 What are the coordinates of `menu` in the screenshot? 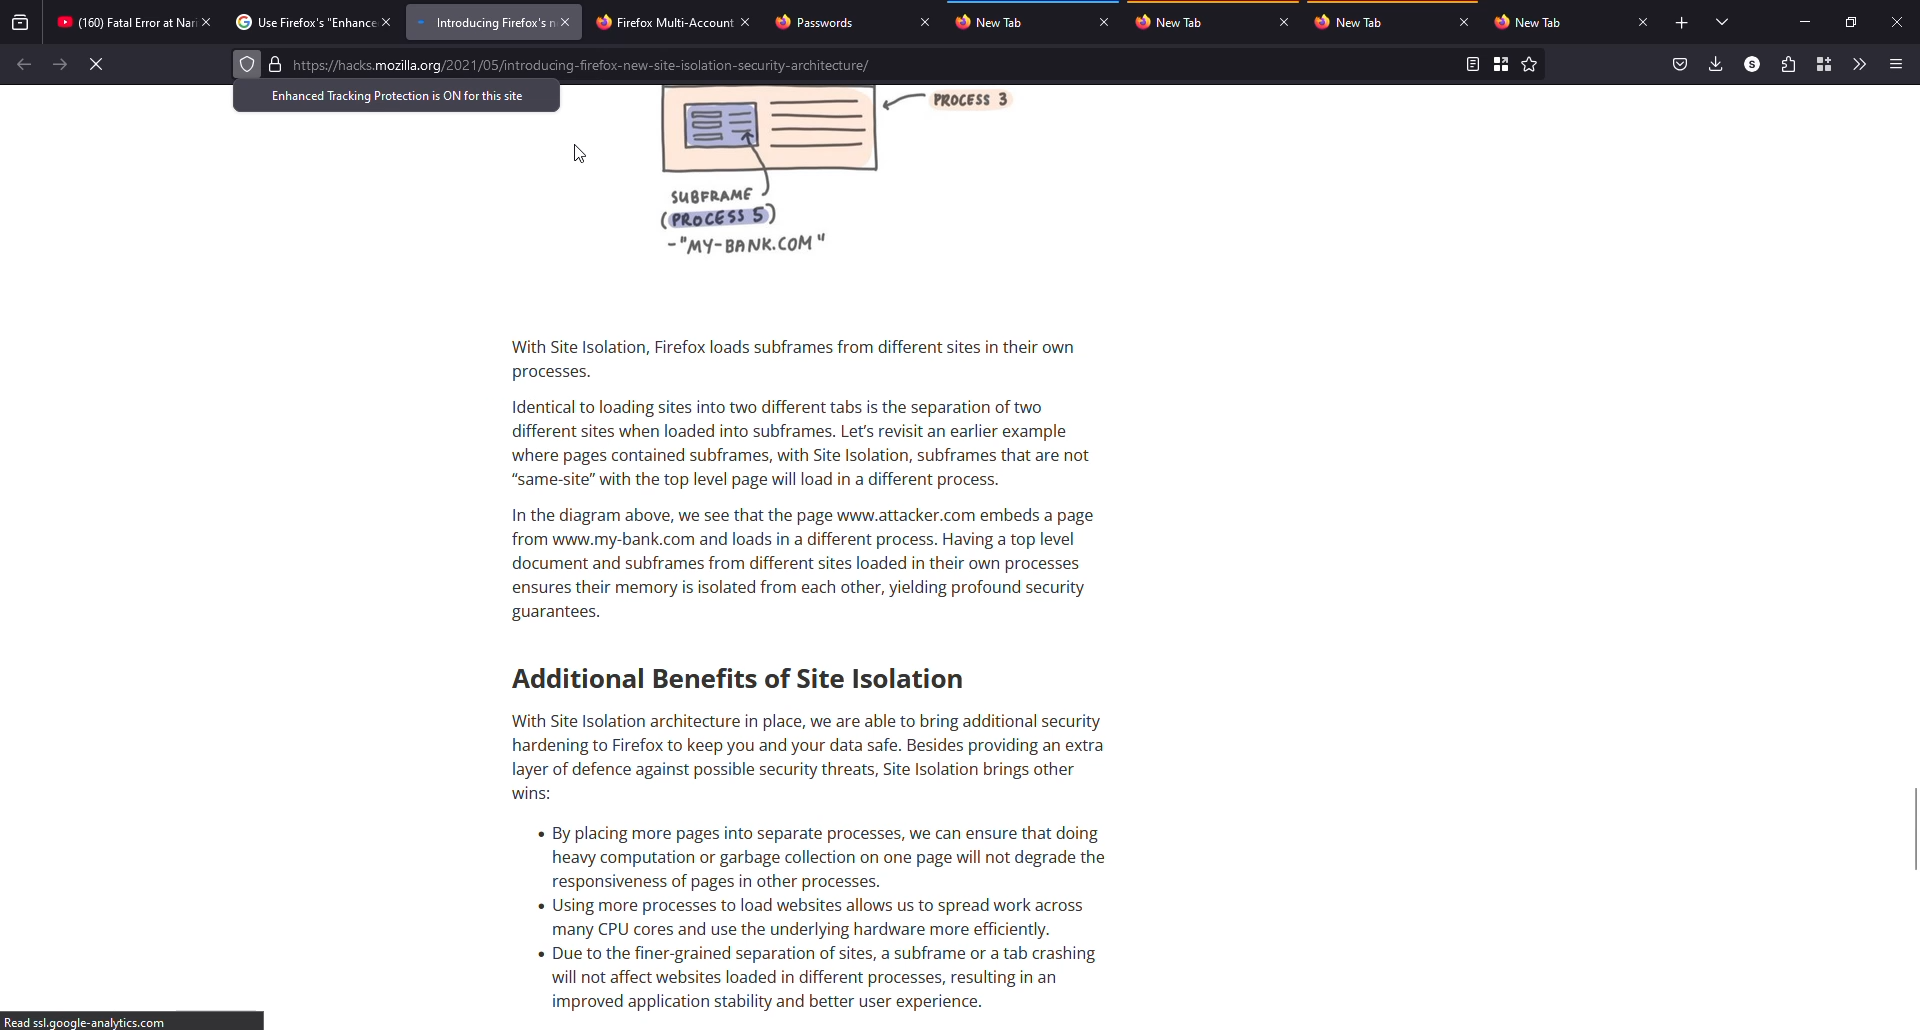 It's located at (1897, 63).